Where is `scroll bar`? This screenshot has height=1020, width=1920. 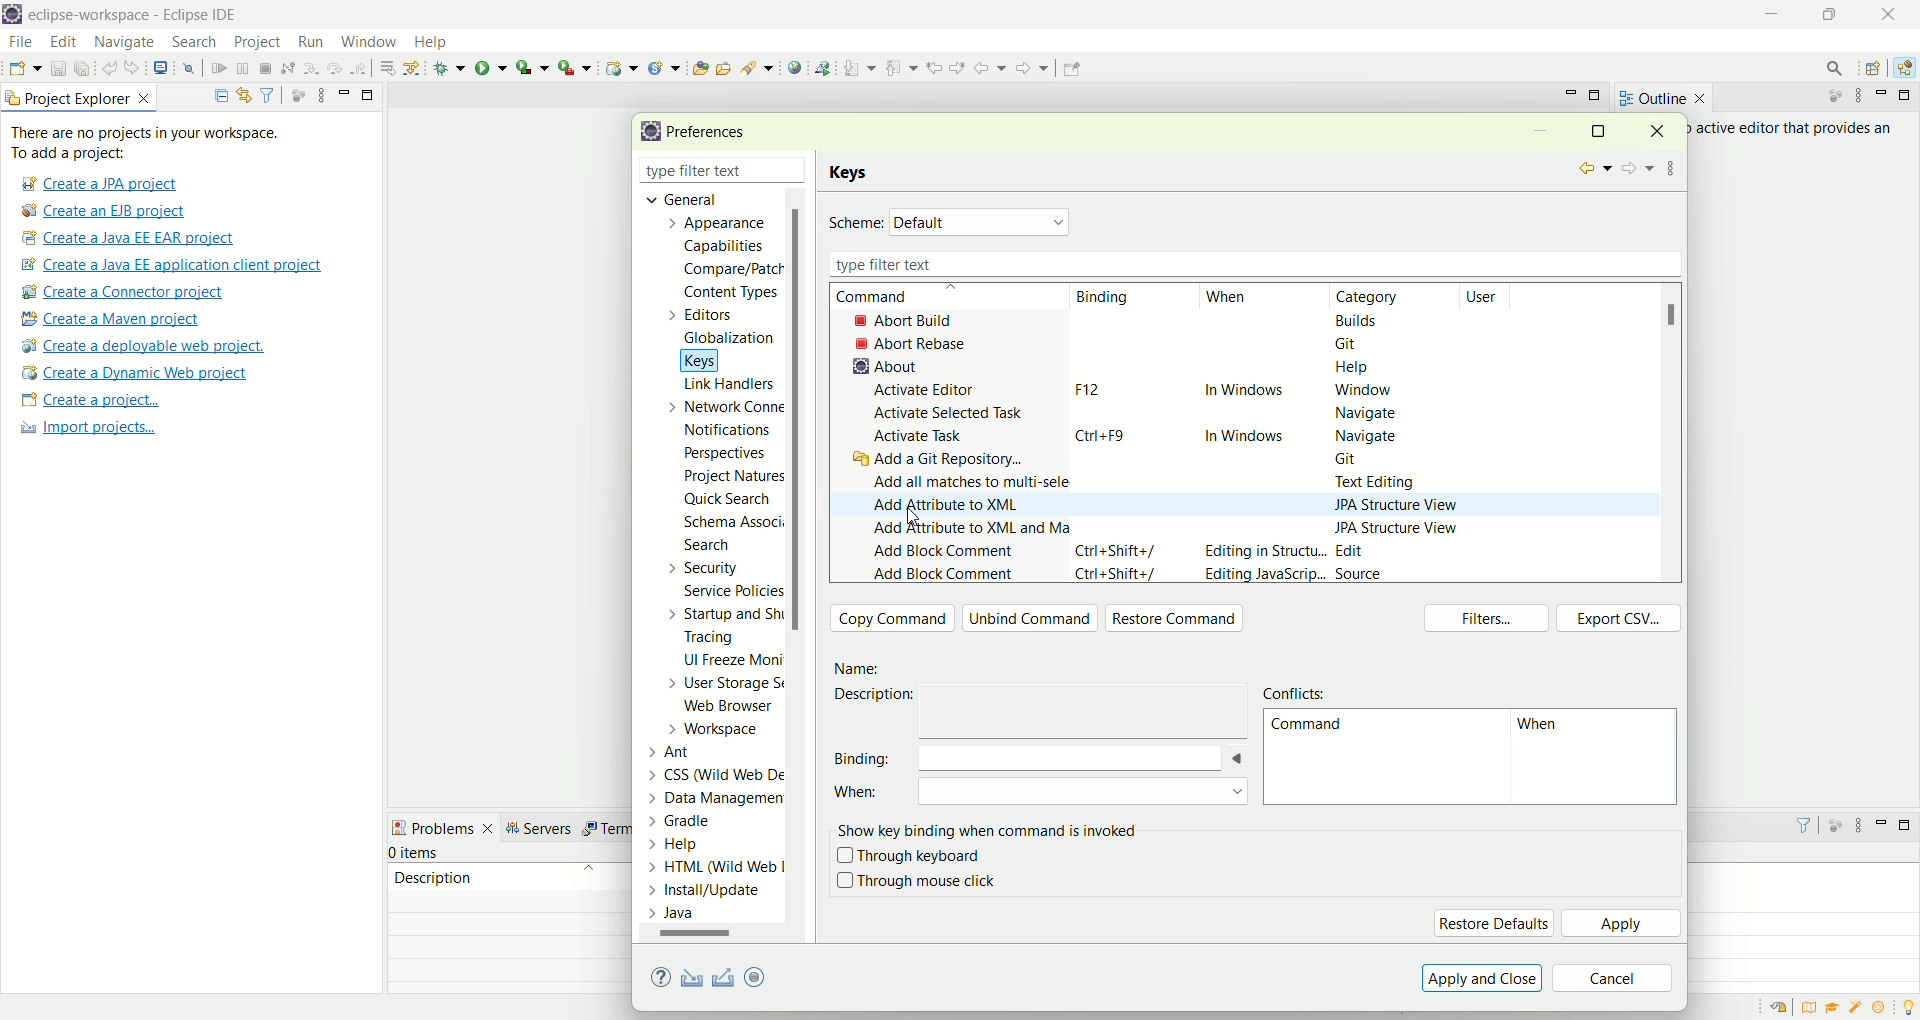
scroll bar is located at coordinates (1678, 315).